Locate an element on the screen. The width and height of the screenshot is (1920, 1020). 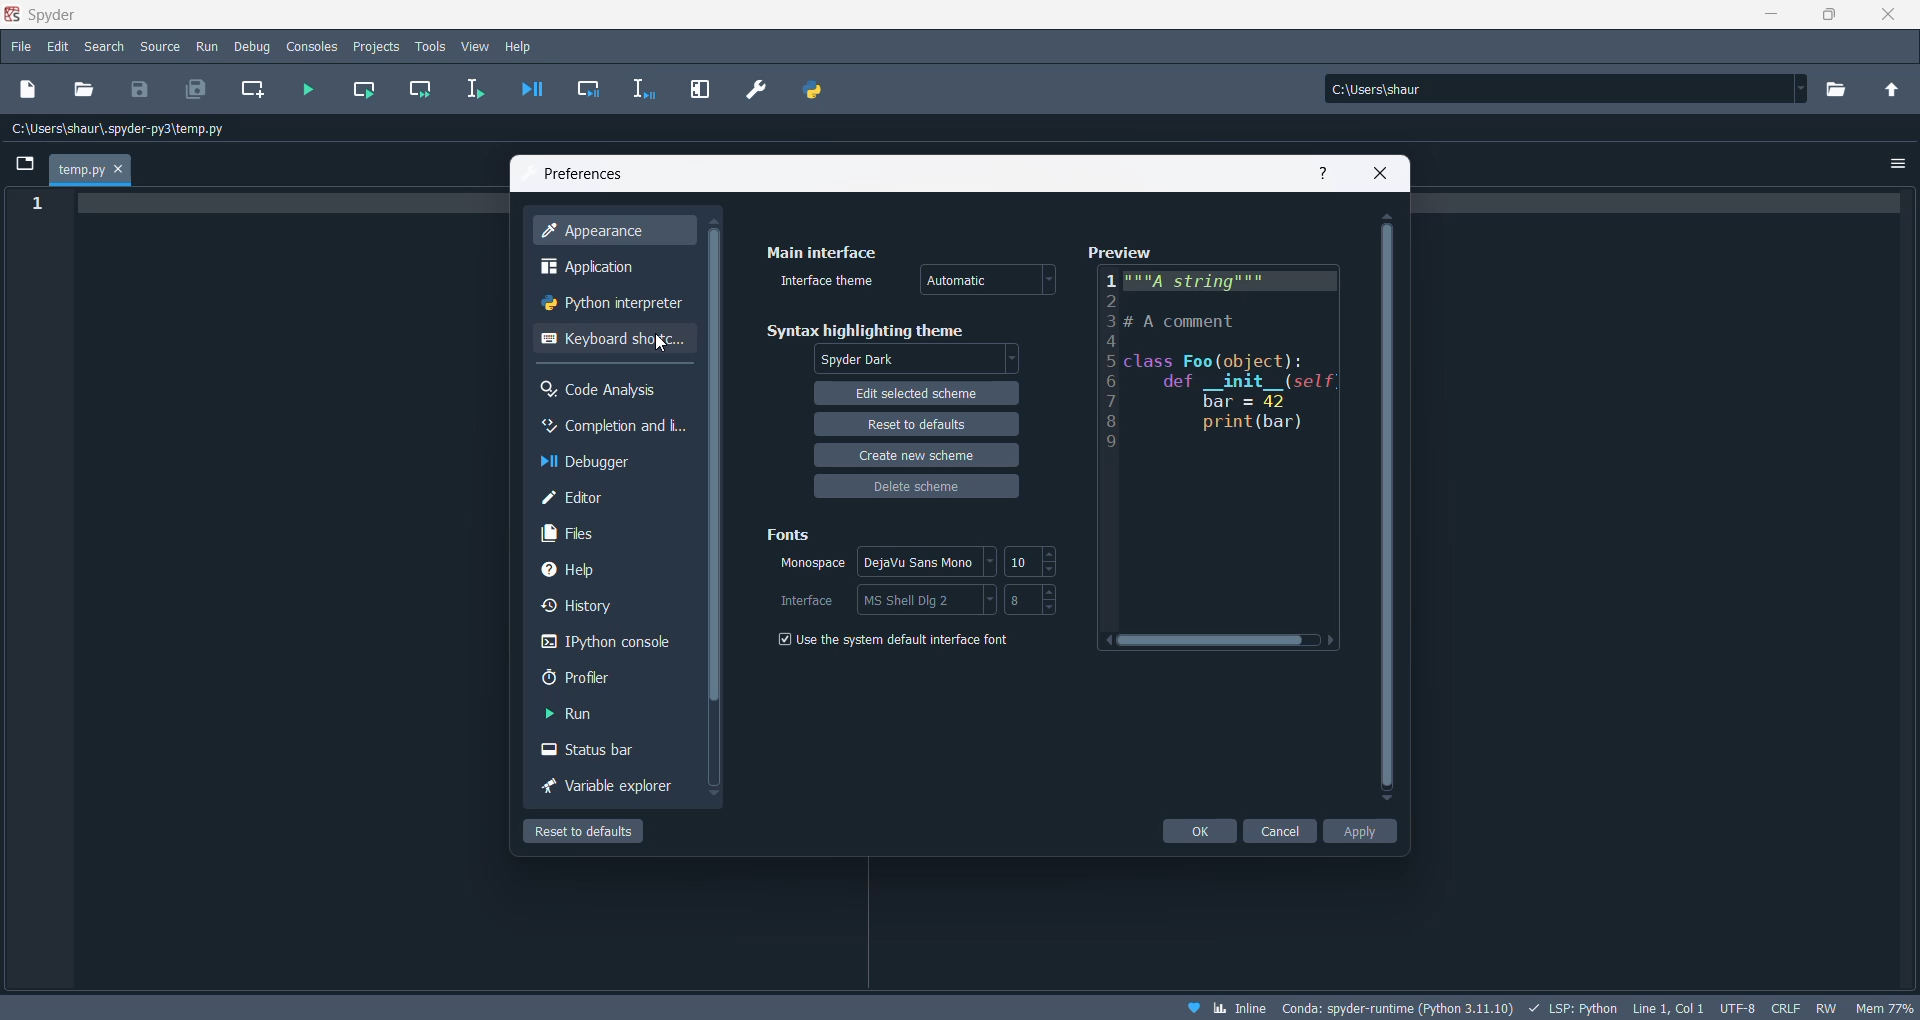
scrollbar is located at coordinates (1220, 641).